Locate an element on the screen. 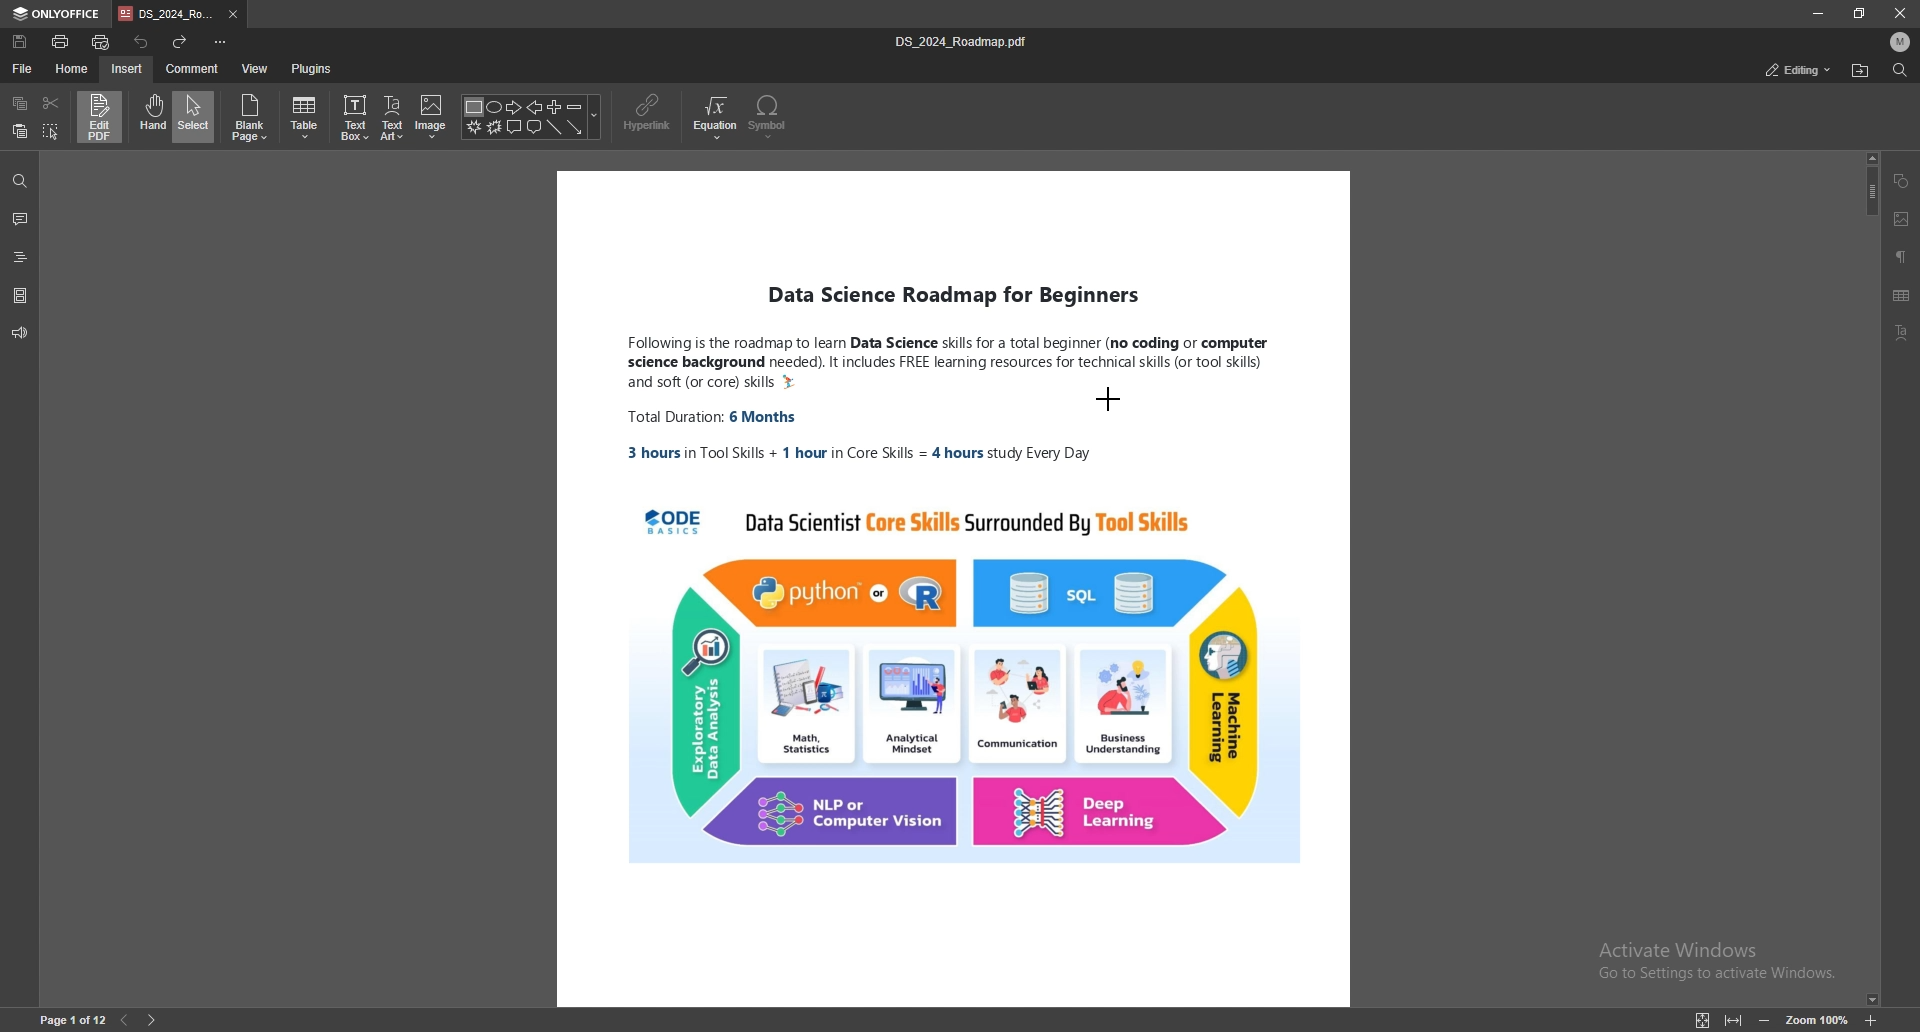 The height and width of the screenshot is (1032, 1920). shapes is located at coordinates (533, 118).